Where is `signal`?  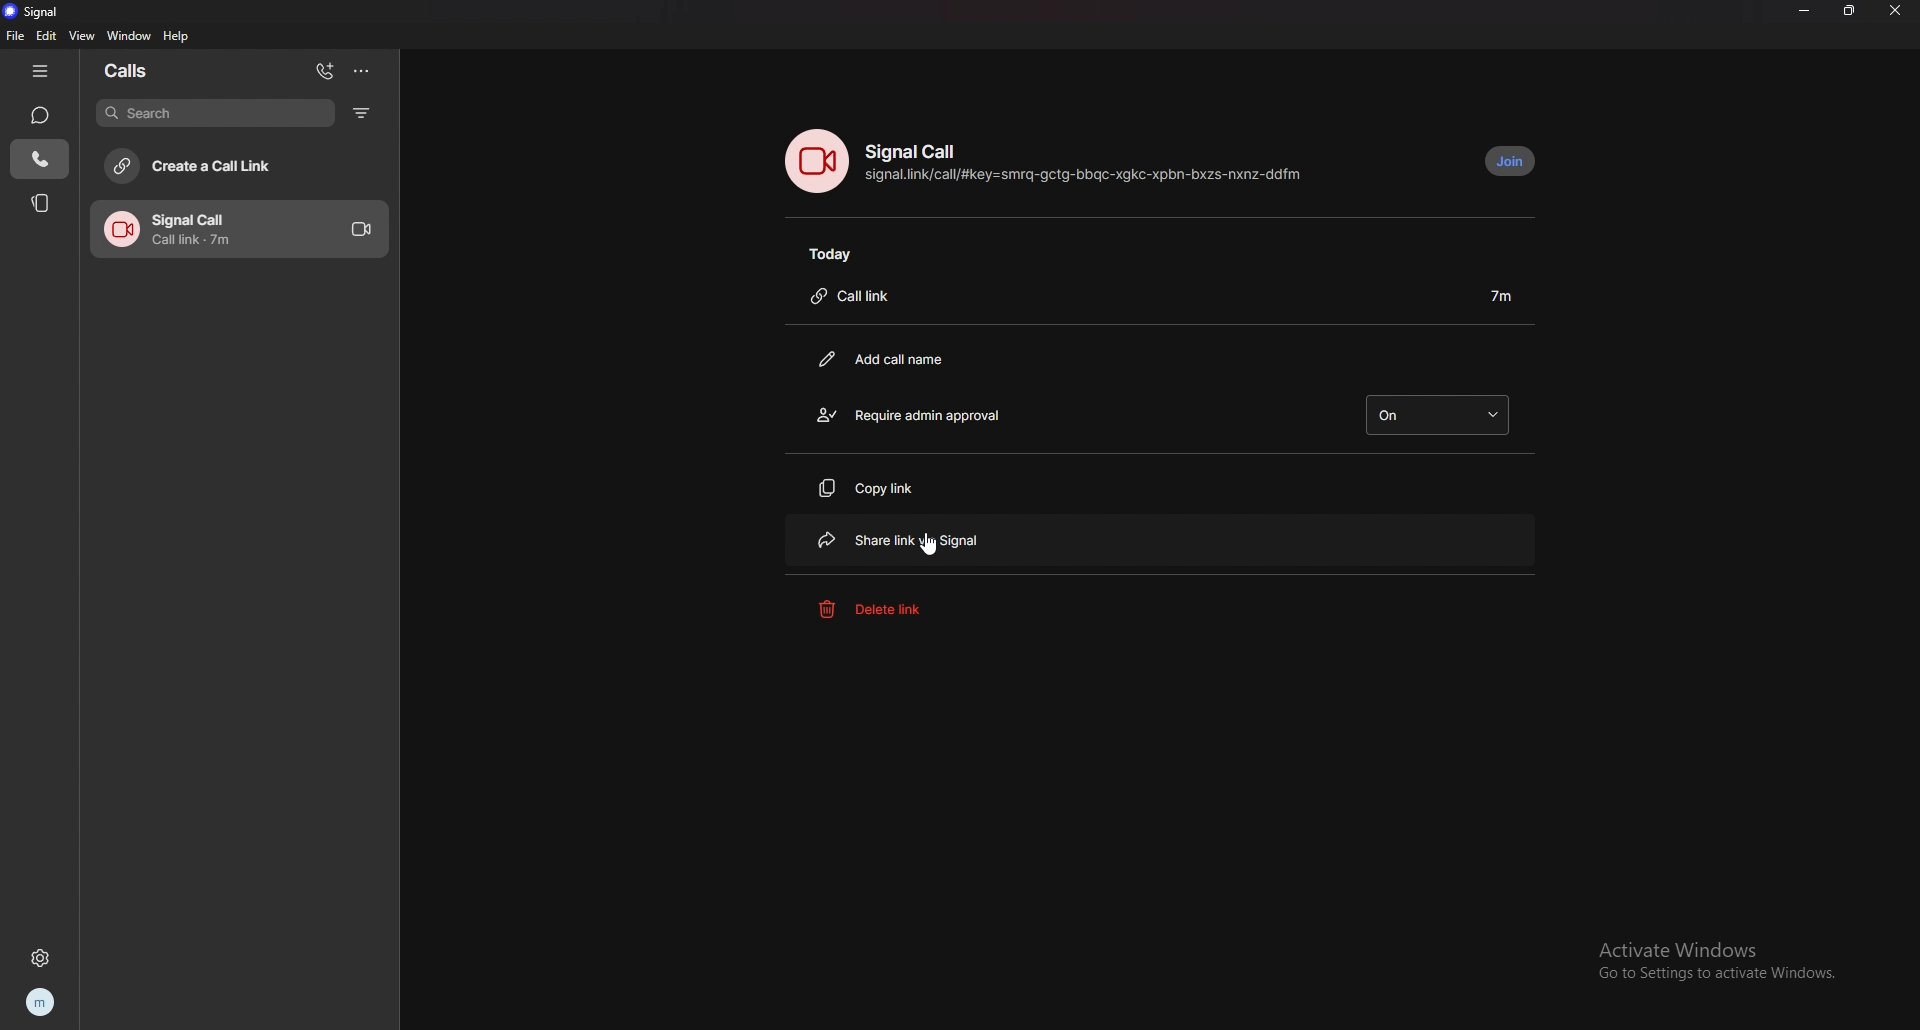 signal is located at coordinates (39, 11).